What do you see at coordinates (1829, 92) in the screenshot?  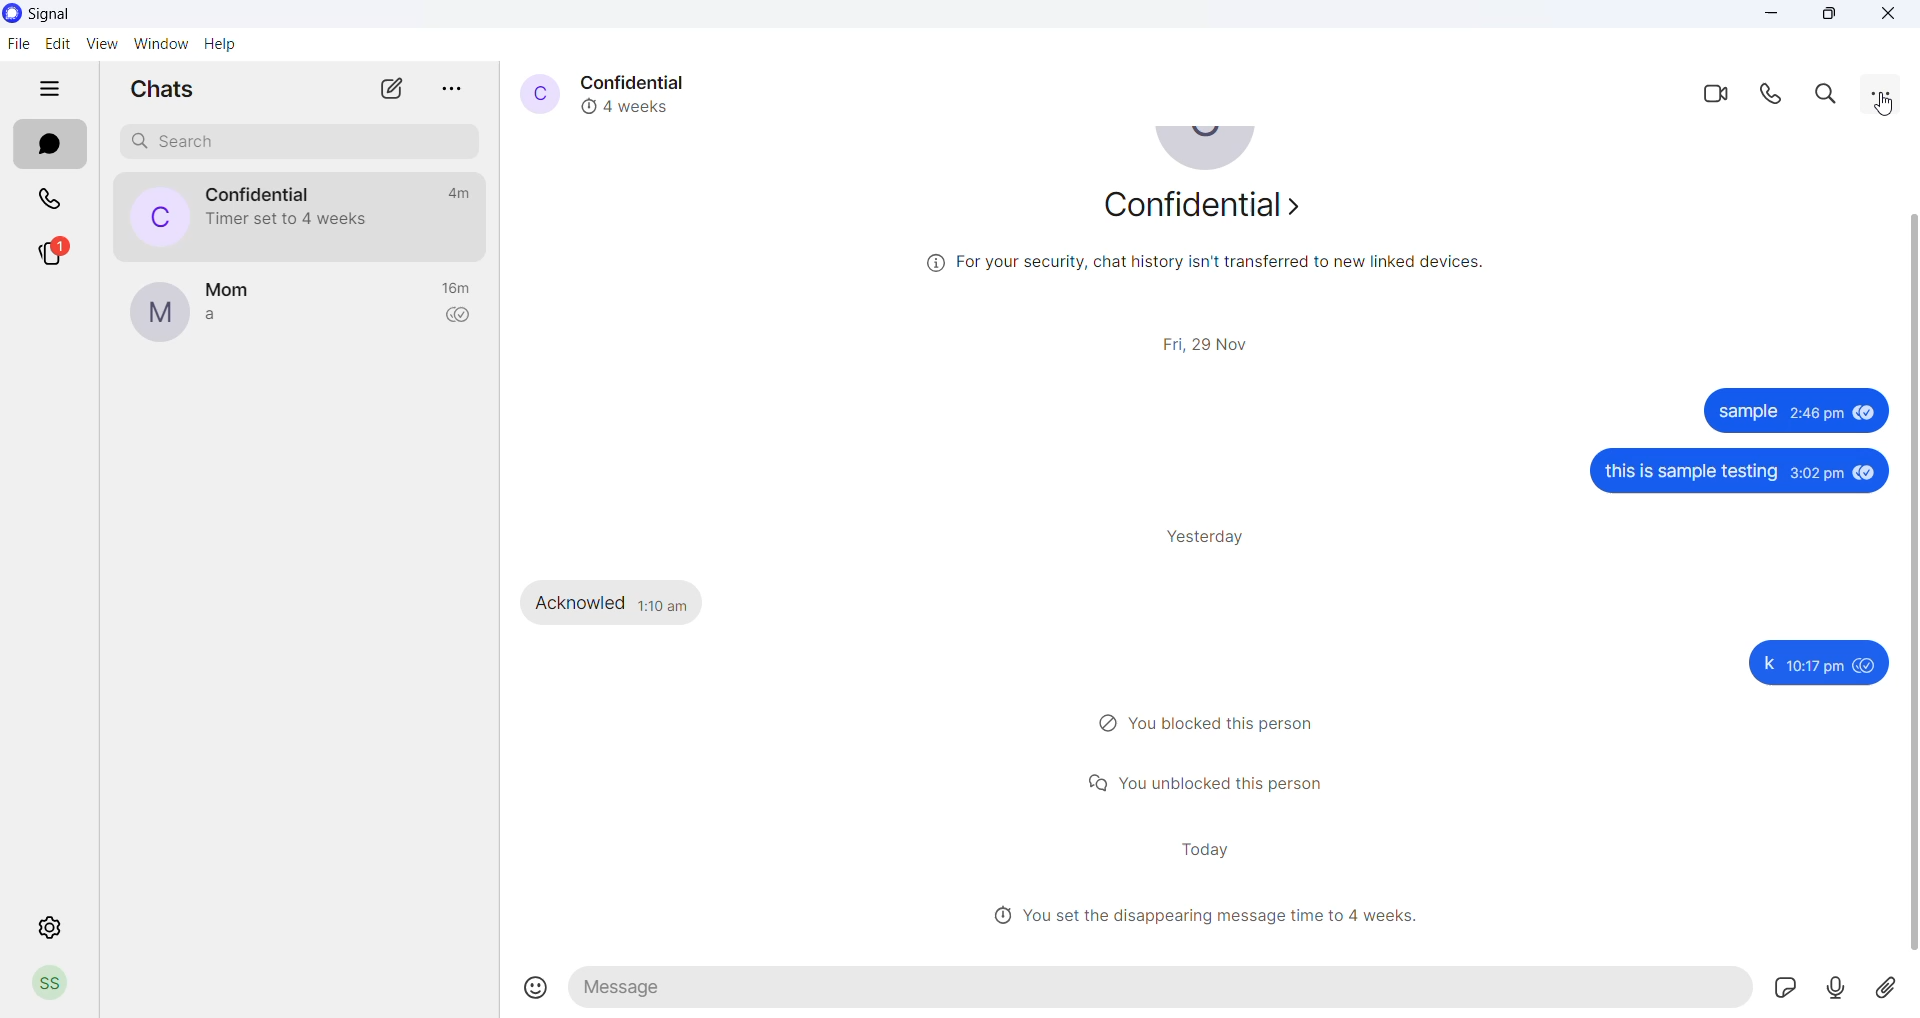 I see `search in messages` at bounding box center [1829, 92].